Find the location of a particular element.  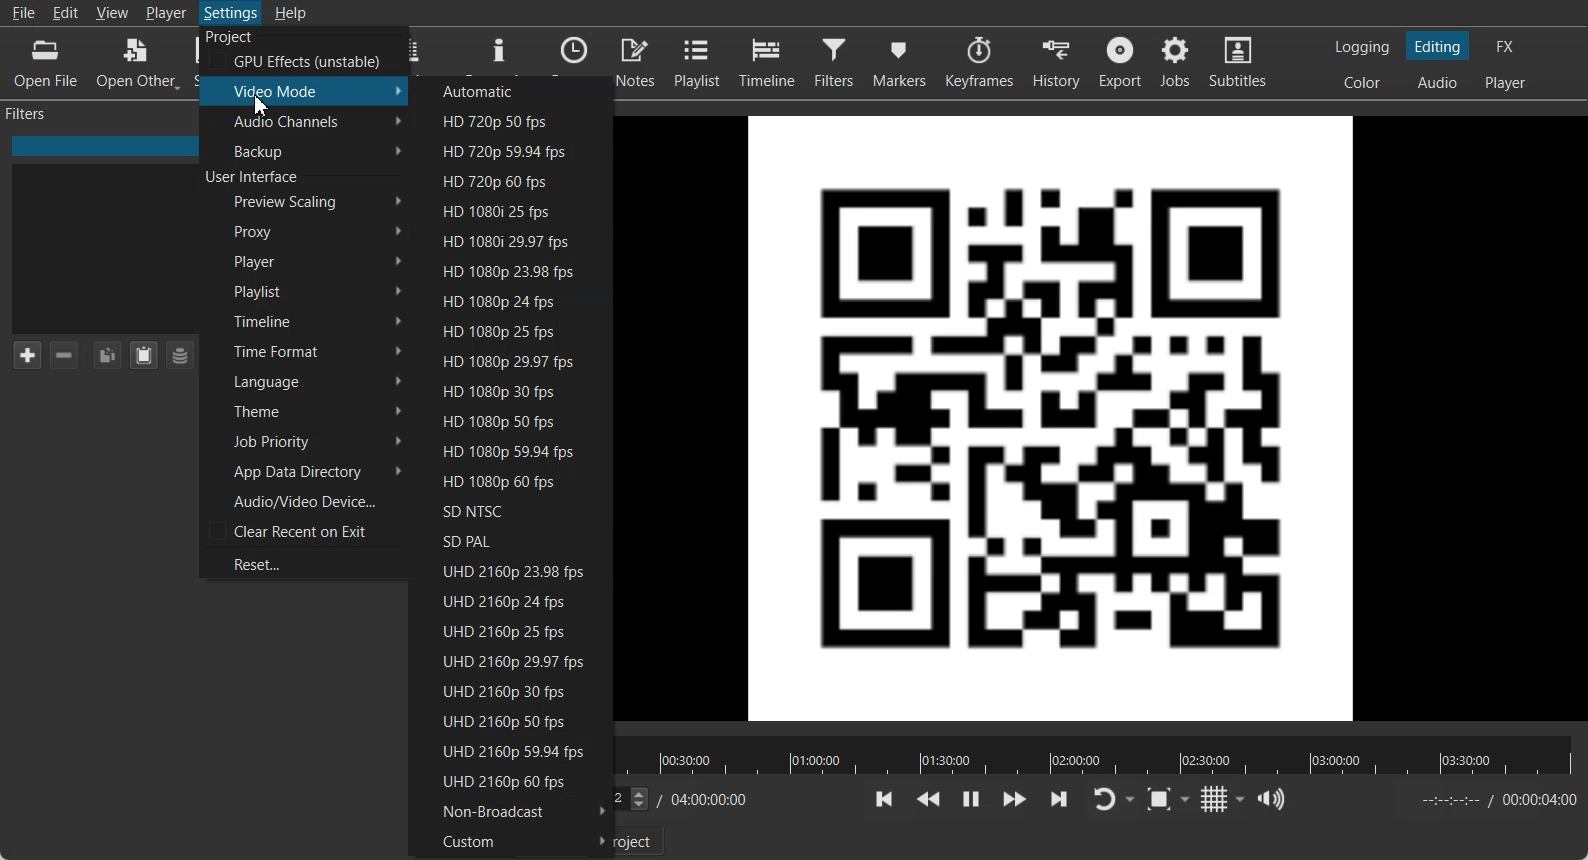

Add Filter is located at coordinates (26, 354).